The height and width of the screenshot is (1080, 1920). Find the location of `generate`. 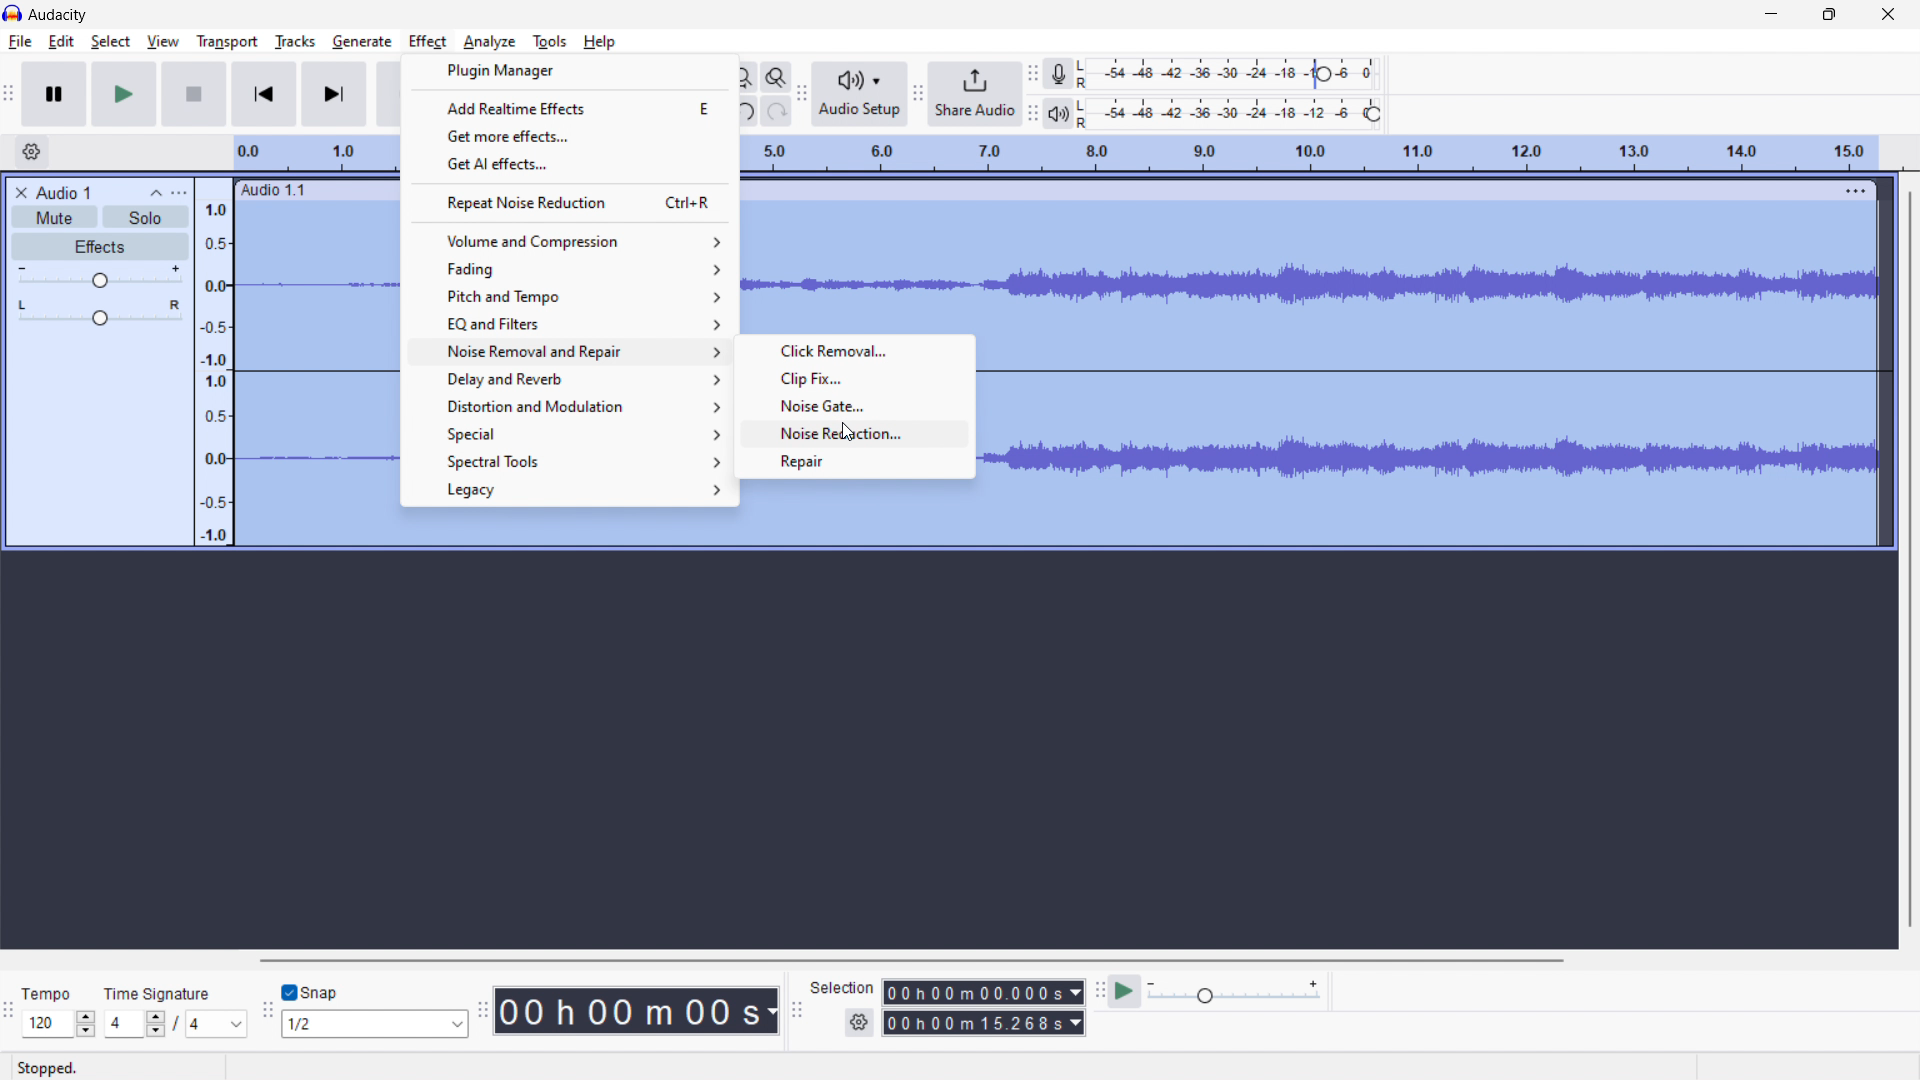

generate is located at coordinates (362, 42).